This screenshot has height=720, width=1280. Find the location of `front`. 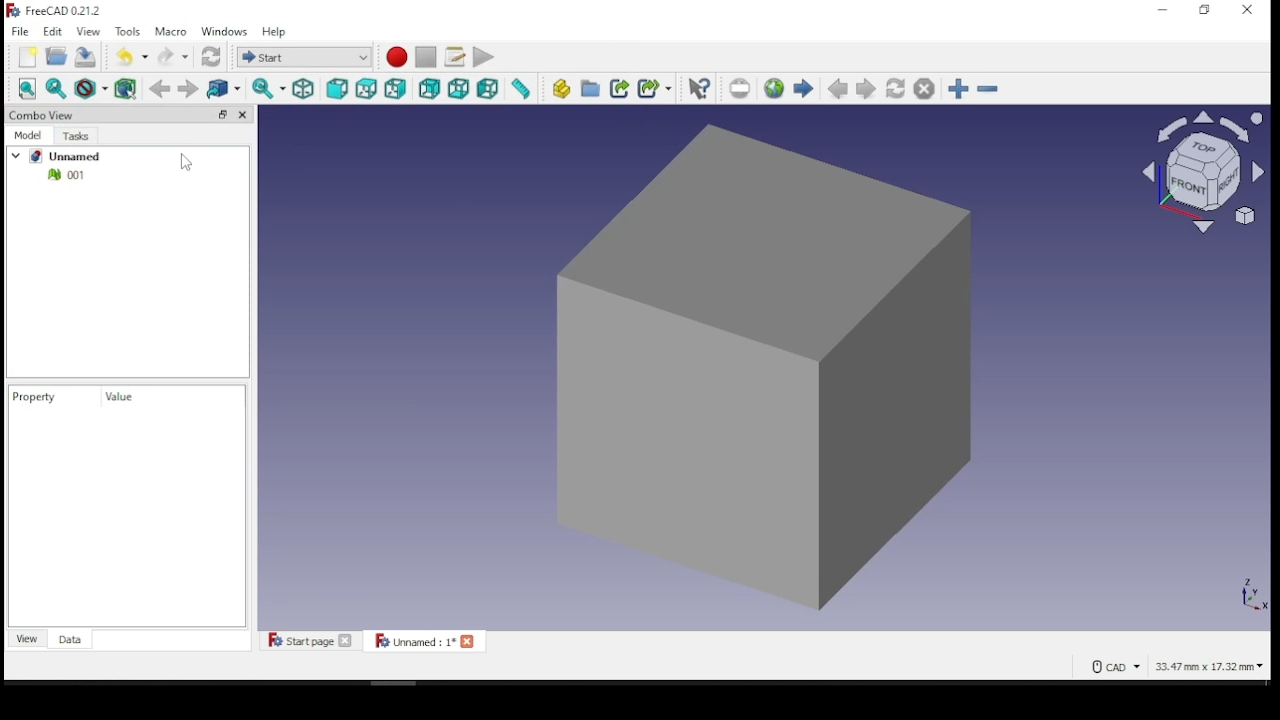

front is located at coordinates (336, 87).